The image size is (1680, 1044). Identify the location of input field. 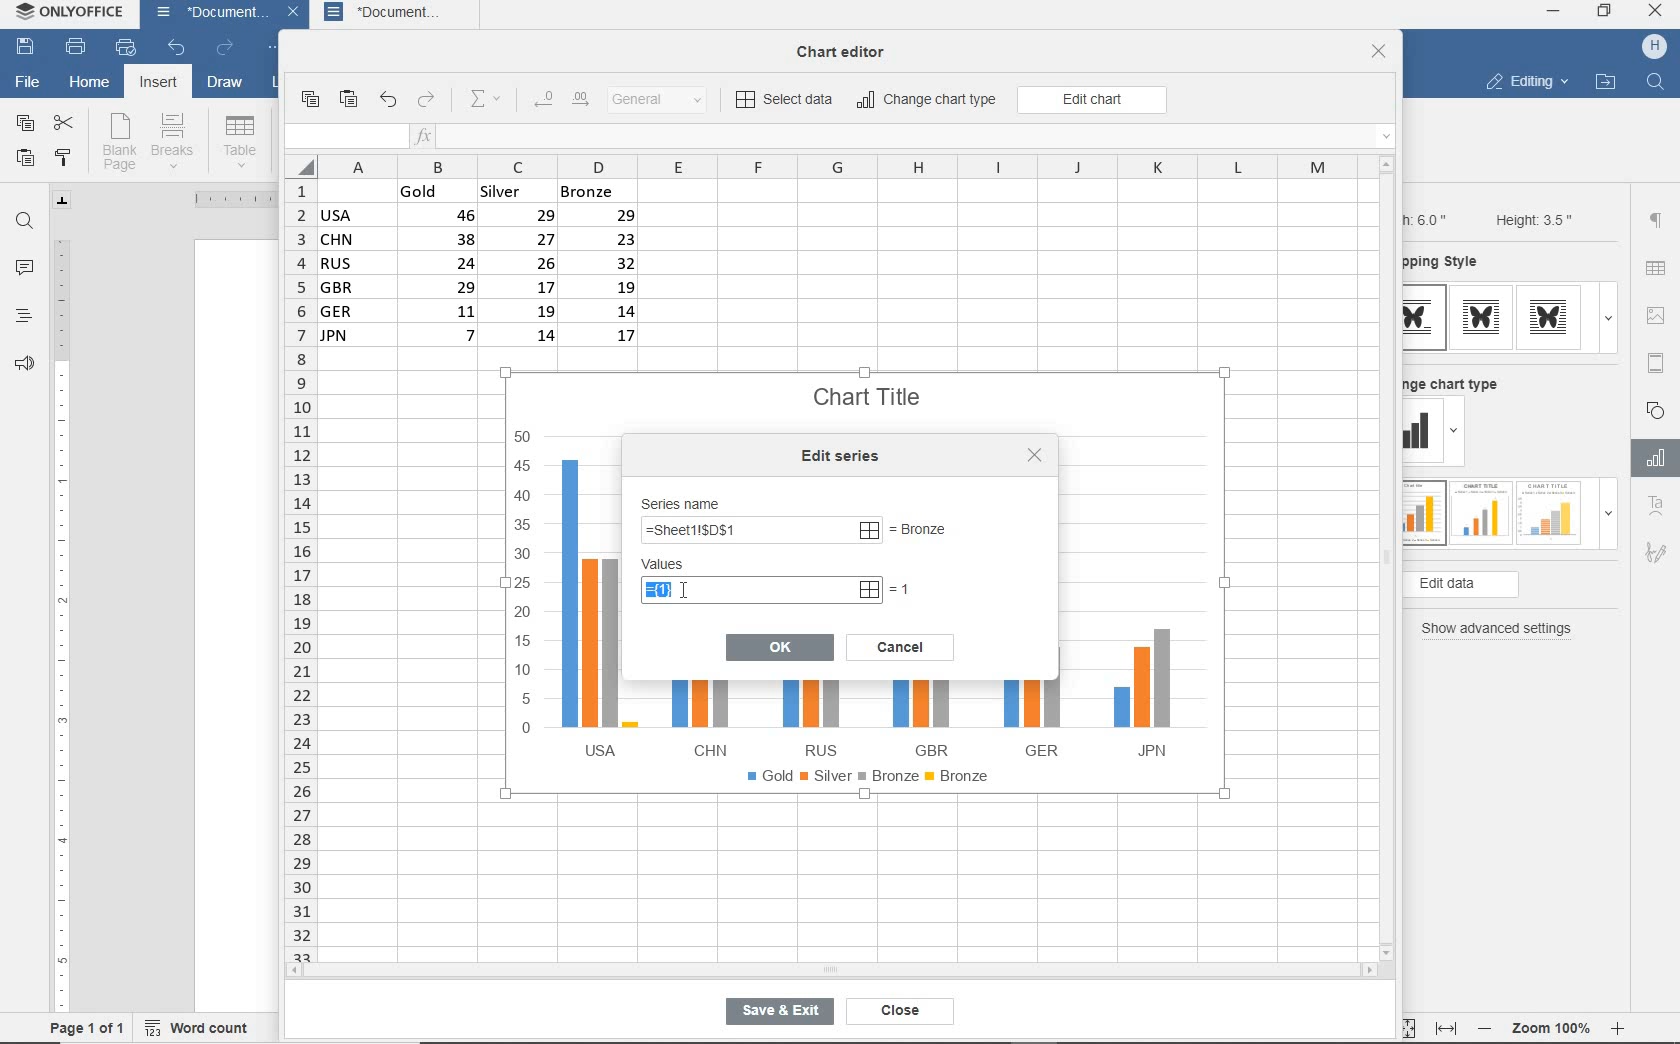
(344, 137).